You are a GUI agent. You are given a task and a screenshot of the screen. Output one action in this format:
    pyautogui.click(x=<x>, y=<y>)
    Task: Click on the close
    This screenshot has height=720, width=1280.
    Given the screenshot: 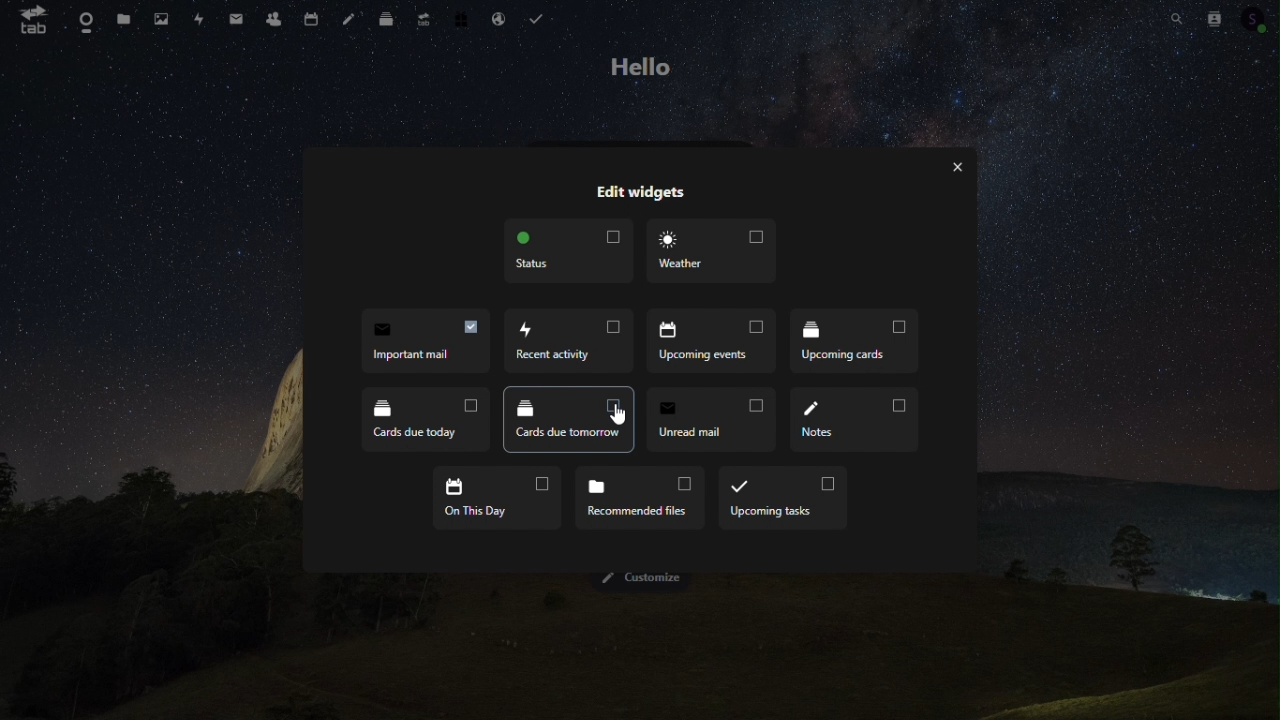 What is the action you would take?
    pyautogui.click(x=961, y=168)
    